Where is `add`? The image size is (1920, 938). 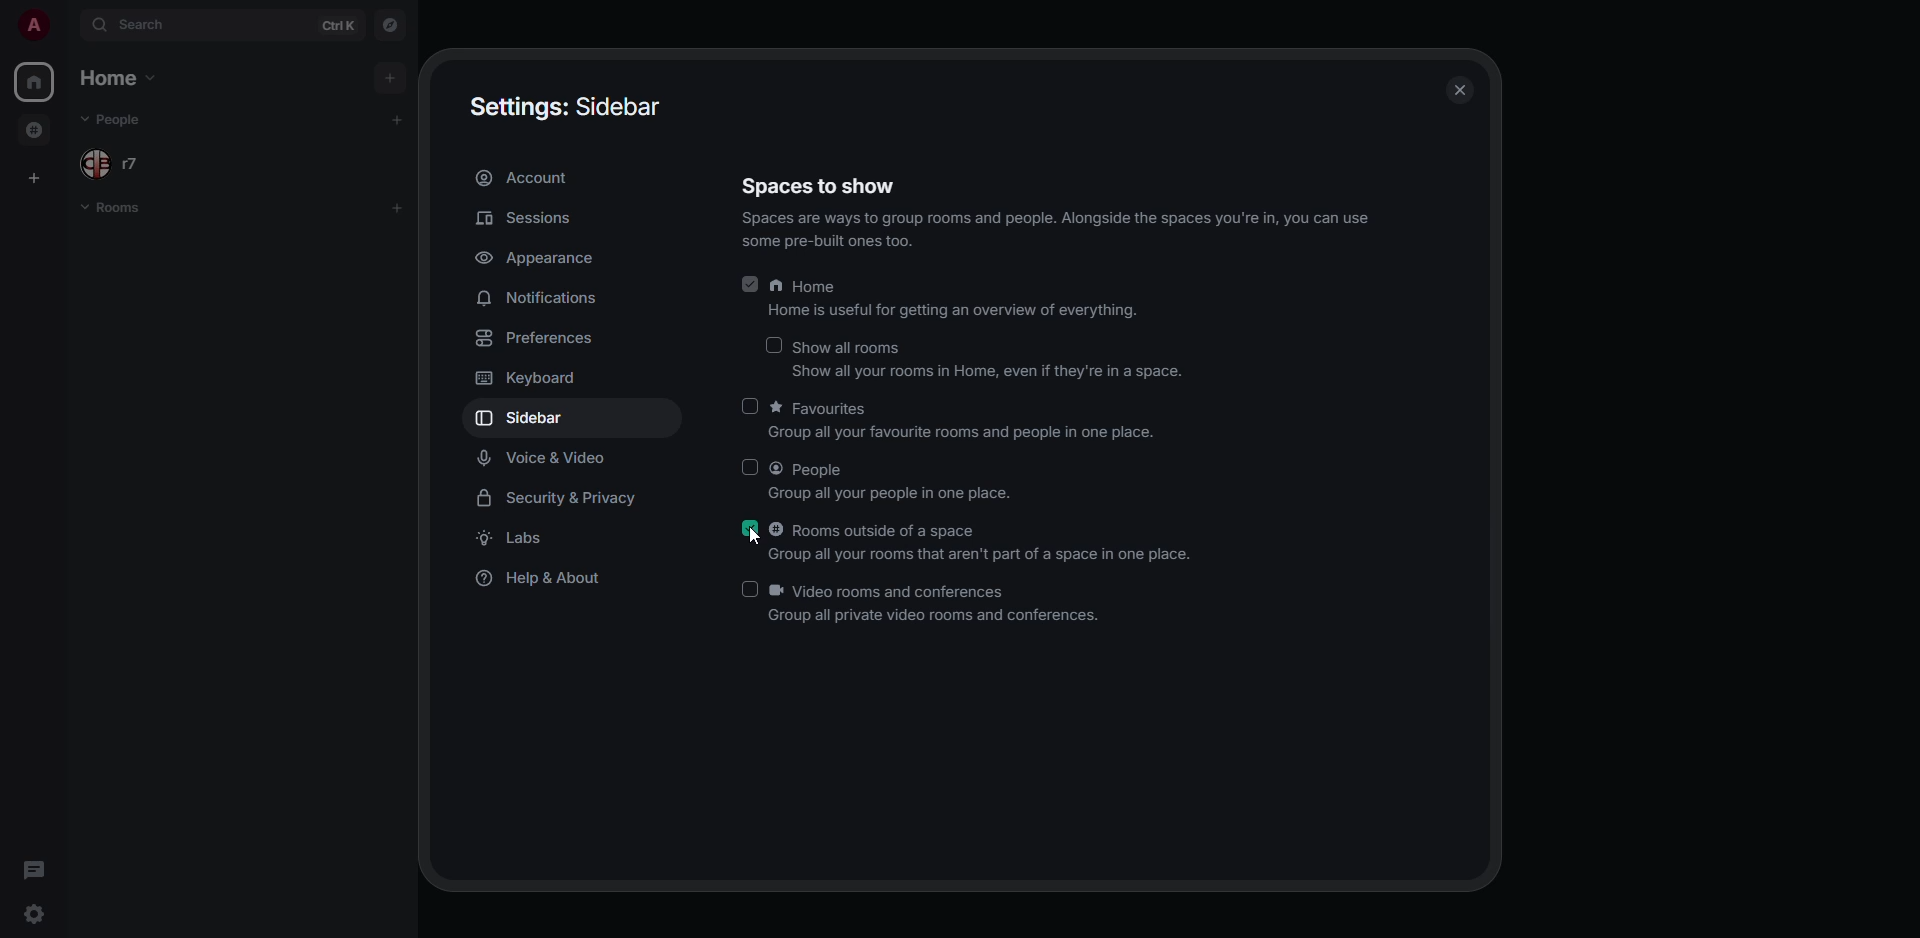
add is located at coordinates (398, 208).